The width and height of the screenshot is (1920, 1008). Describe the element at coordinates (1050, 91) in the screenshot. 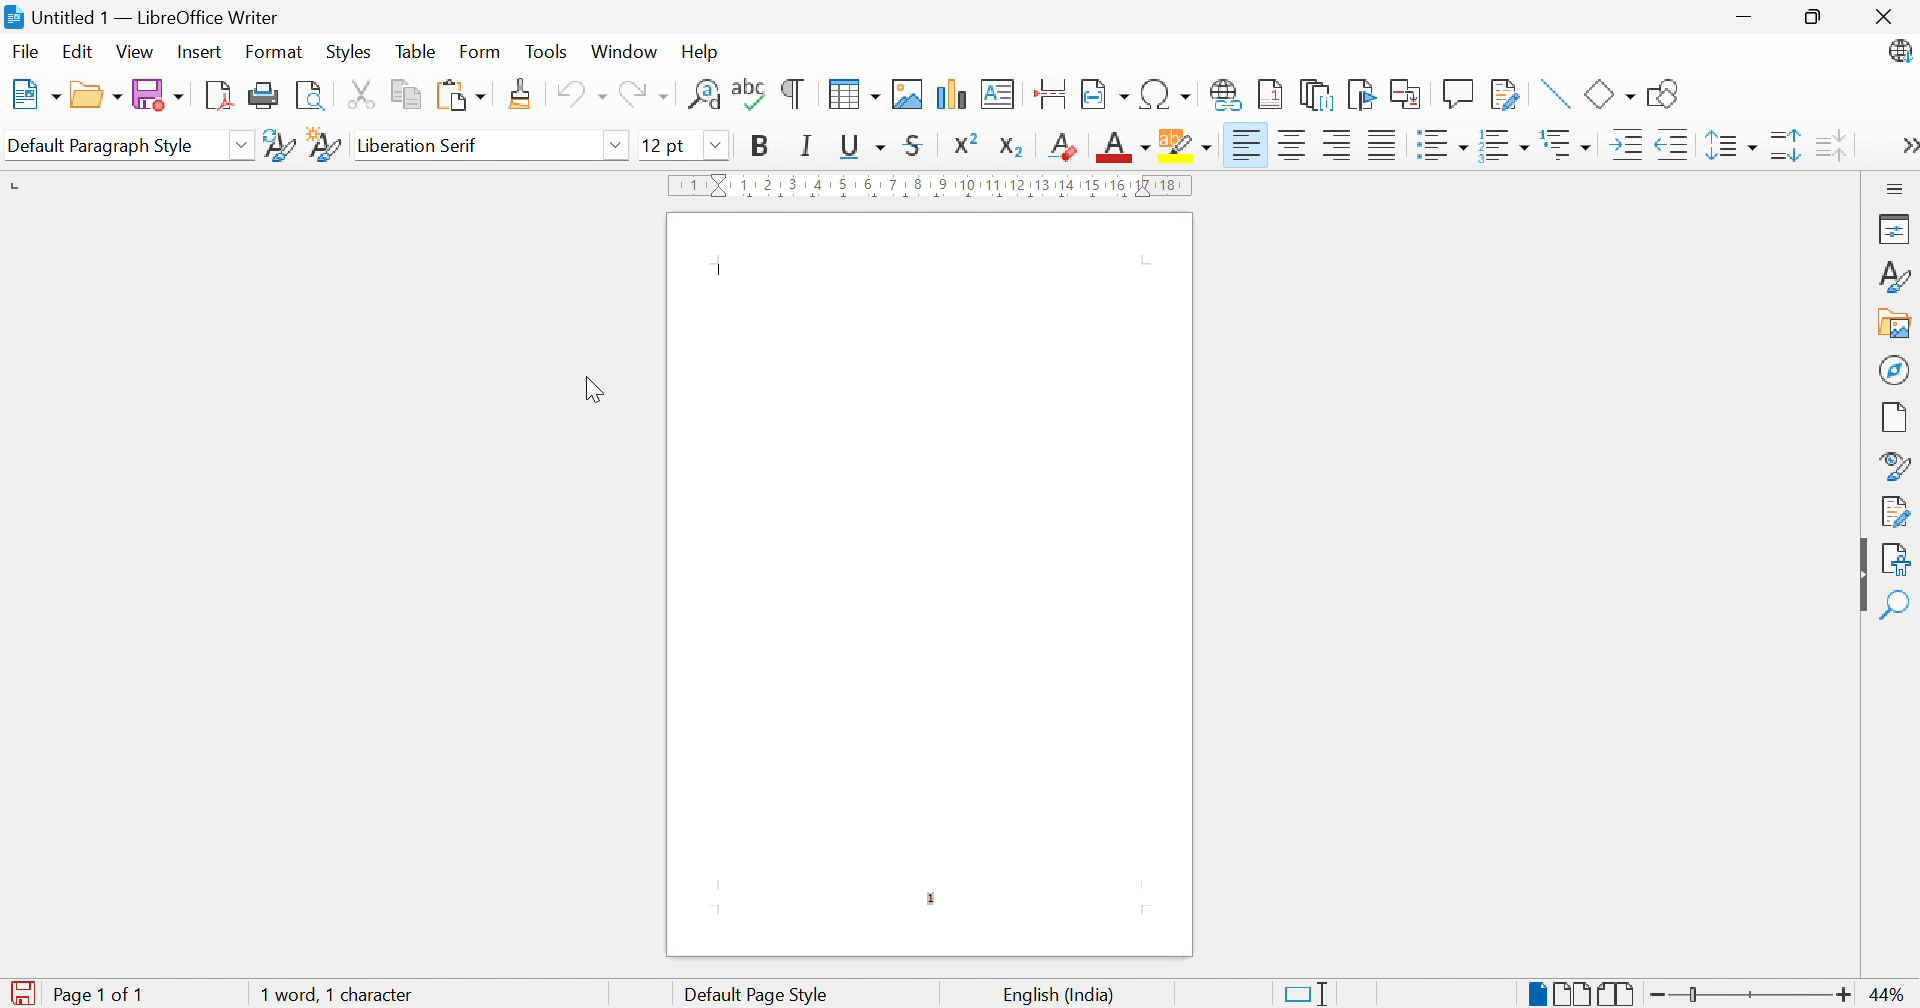

I see `Insert page break` at that location.